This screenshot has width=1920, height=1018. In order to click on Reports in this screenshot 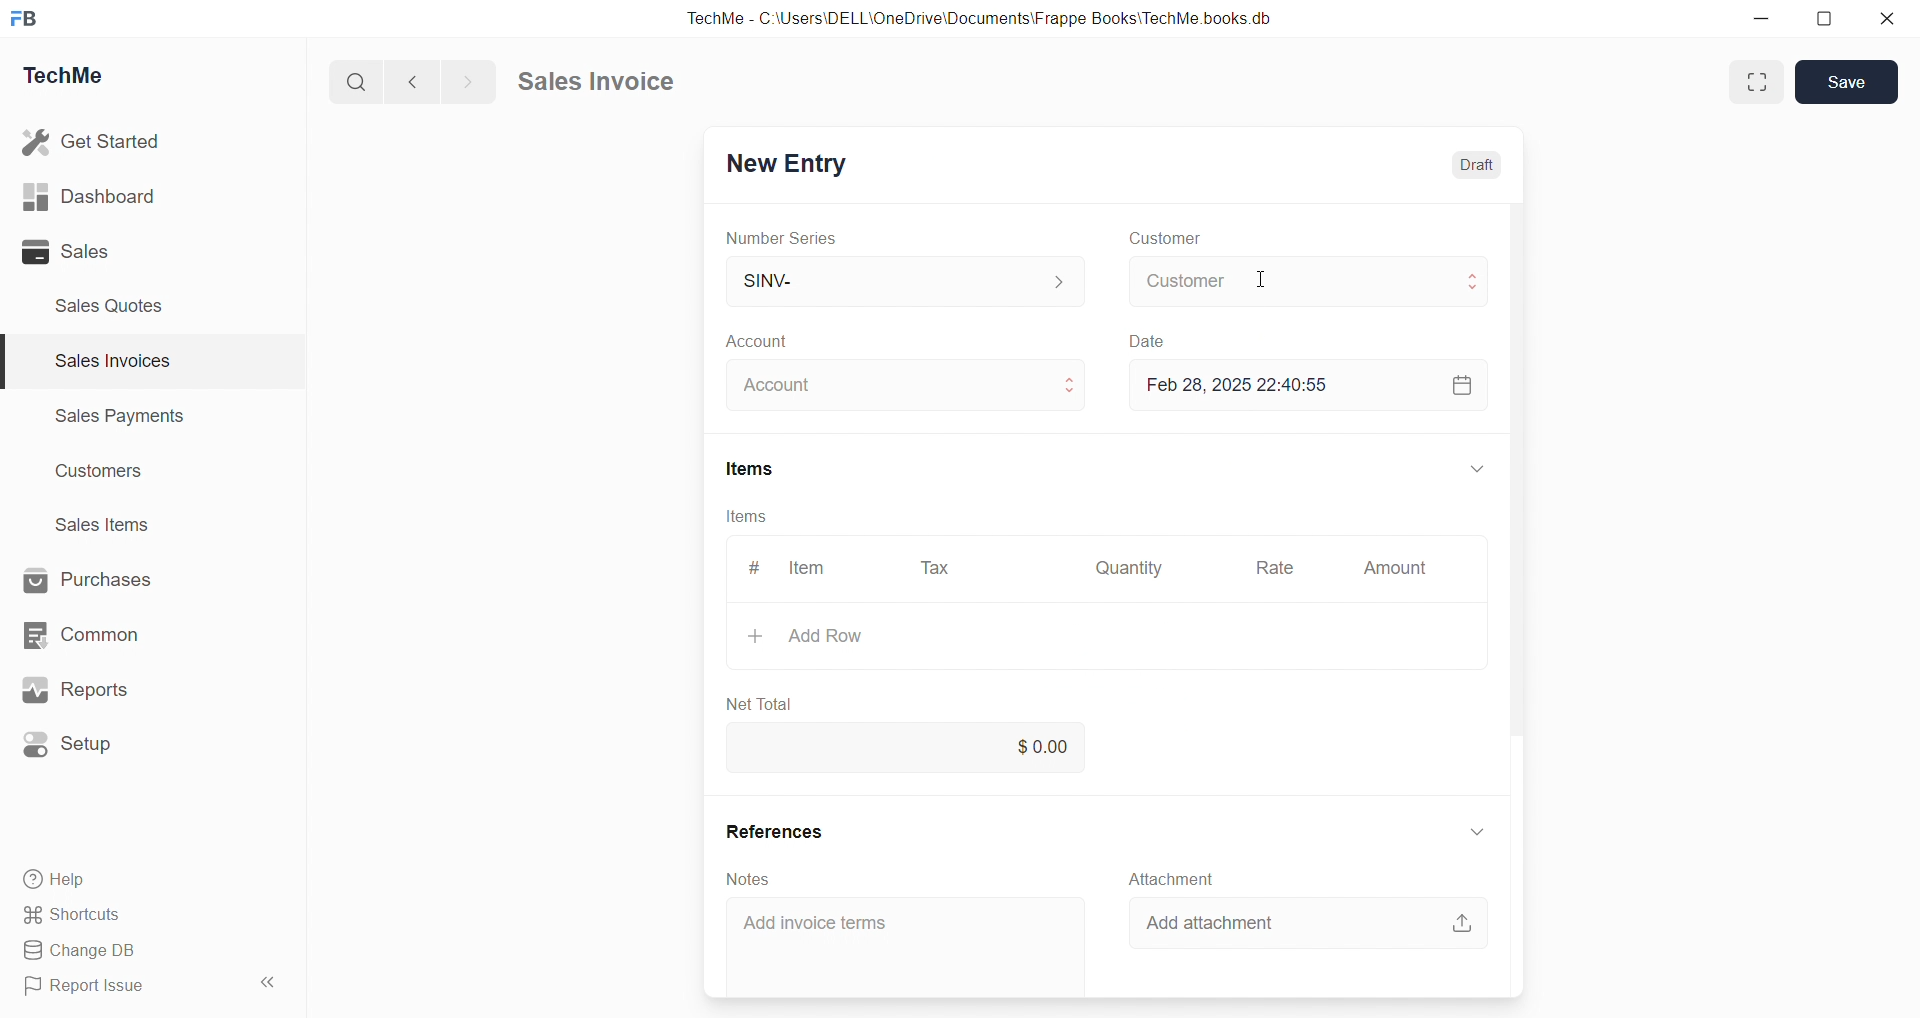, I will do `click(75, 689)`.